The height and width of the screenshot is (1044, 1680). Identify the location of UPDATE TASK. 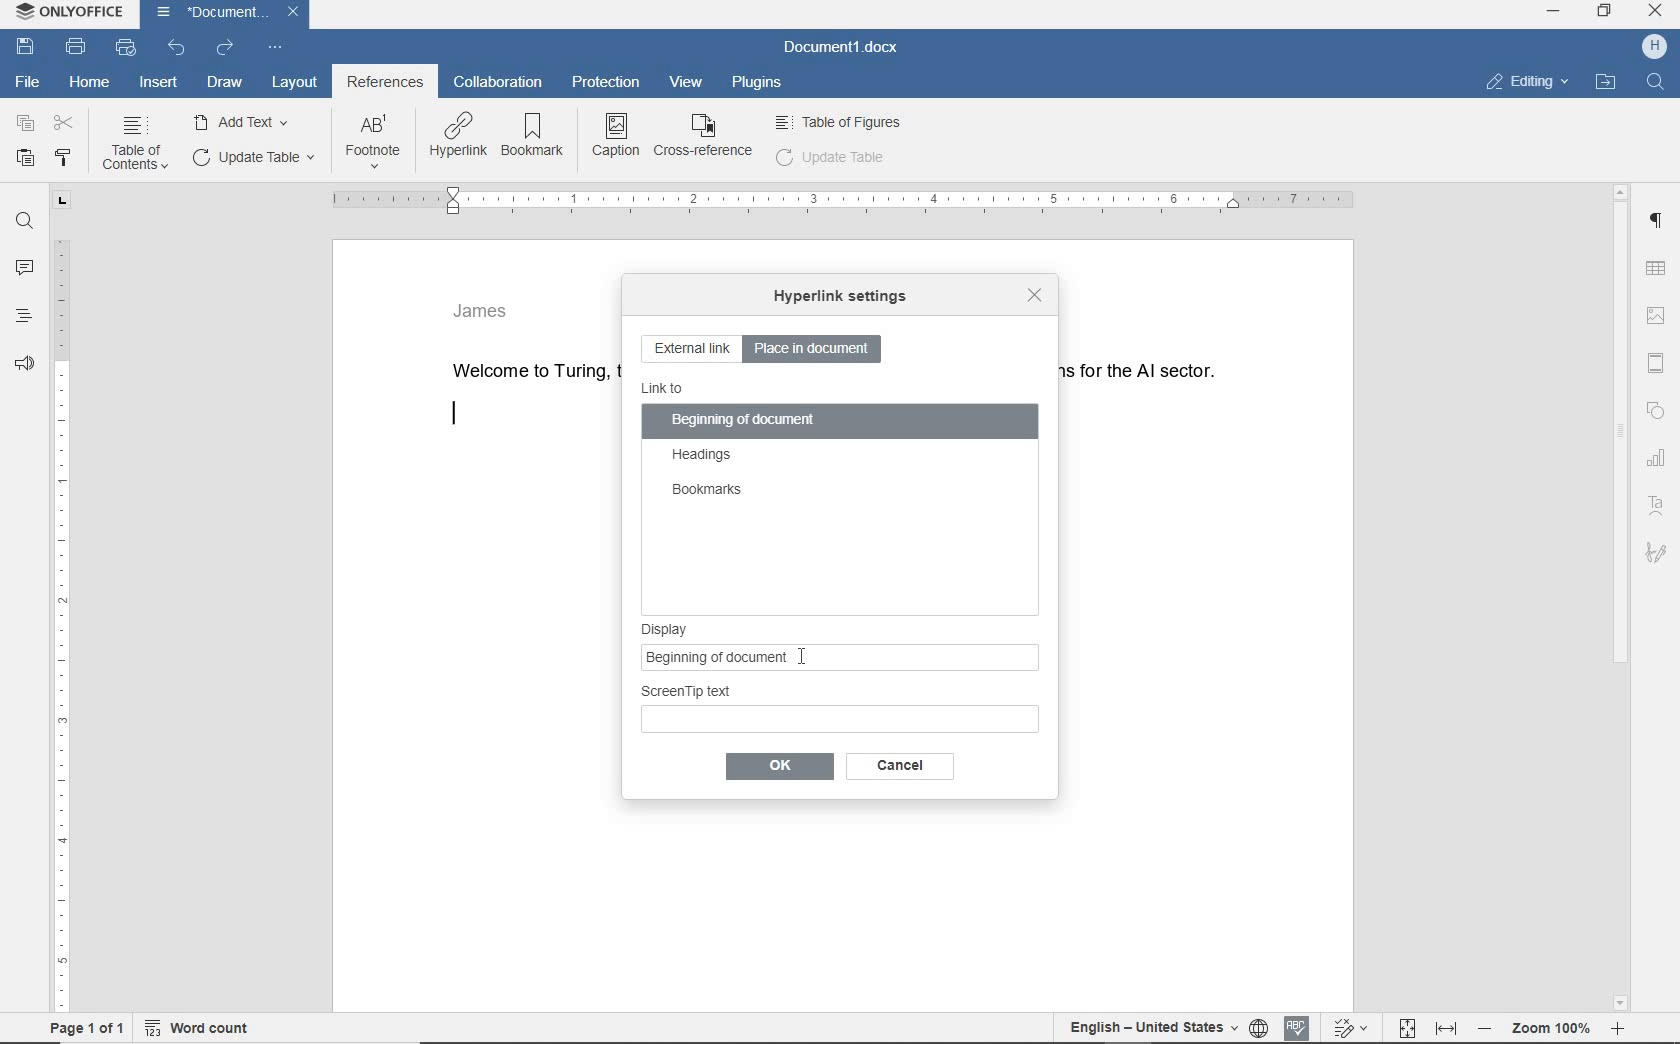
(251, 157).